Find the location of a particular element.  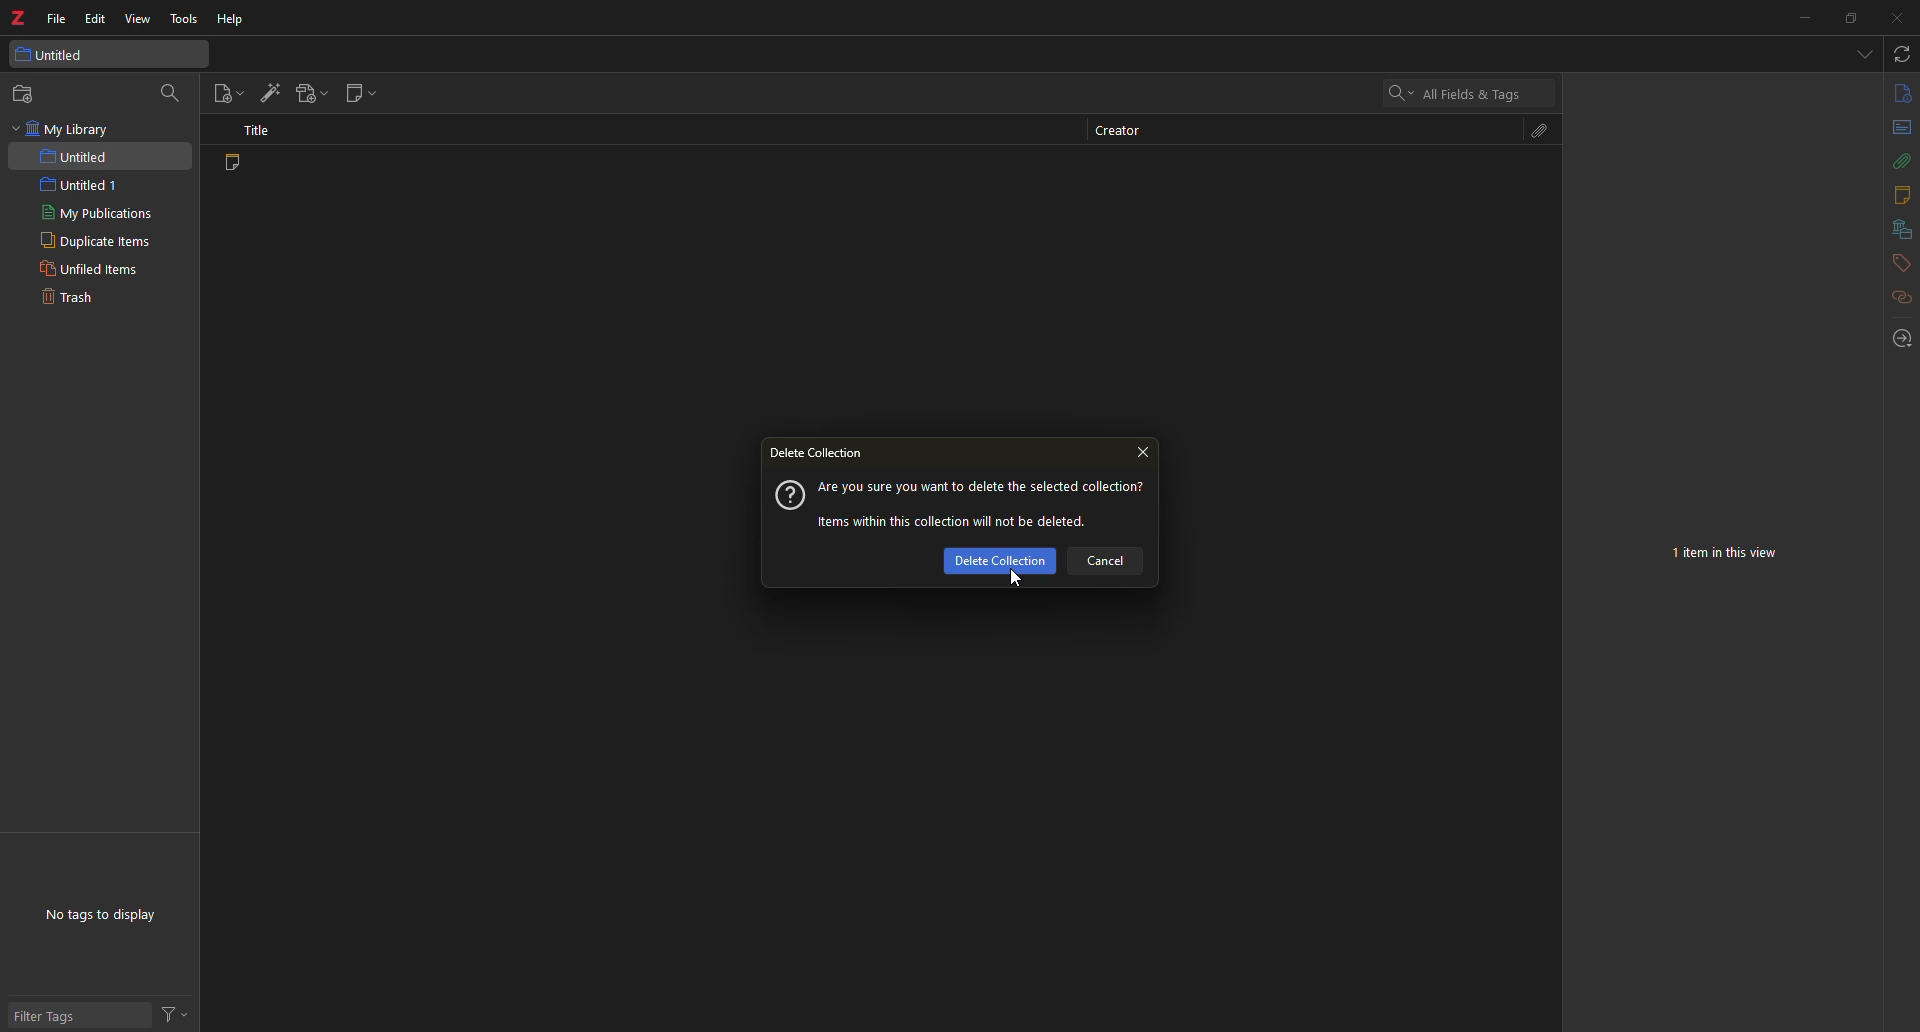

actions is located at coordinates (178, 1014).